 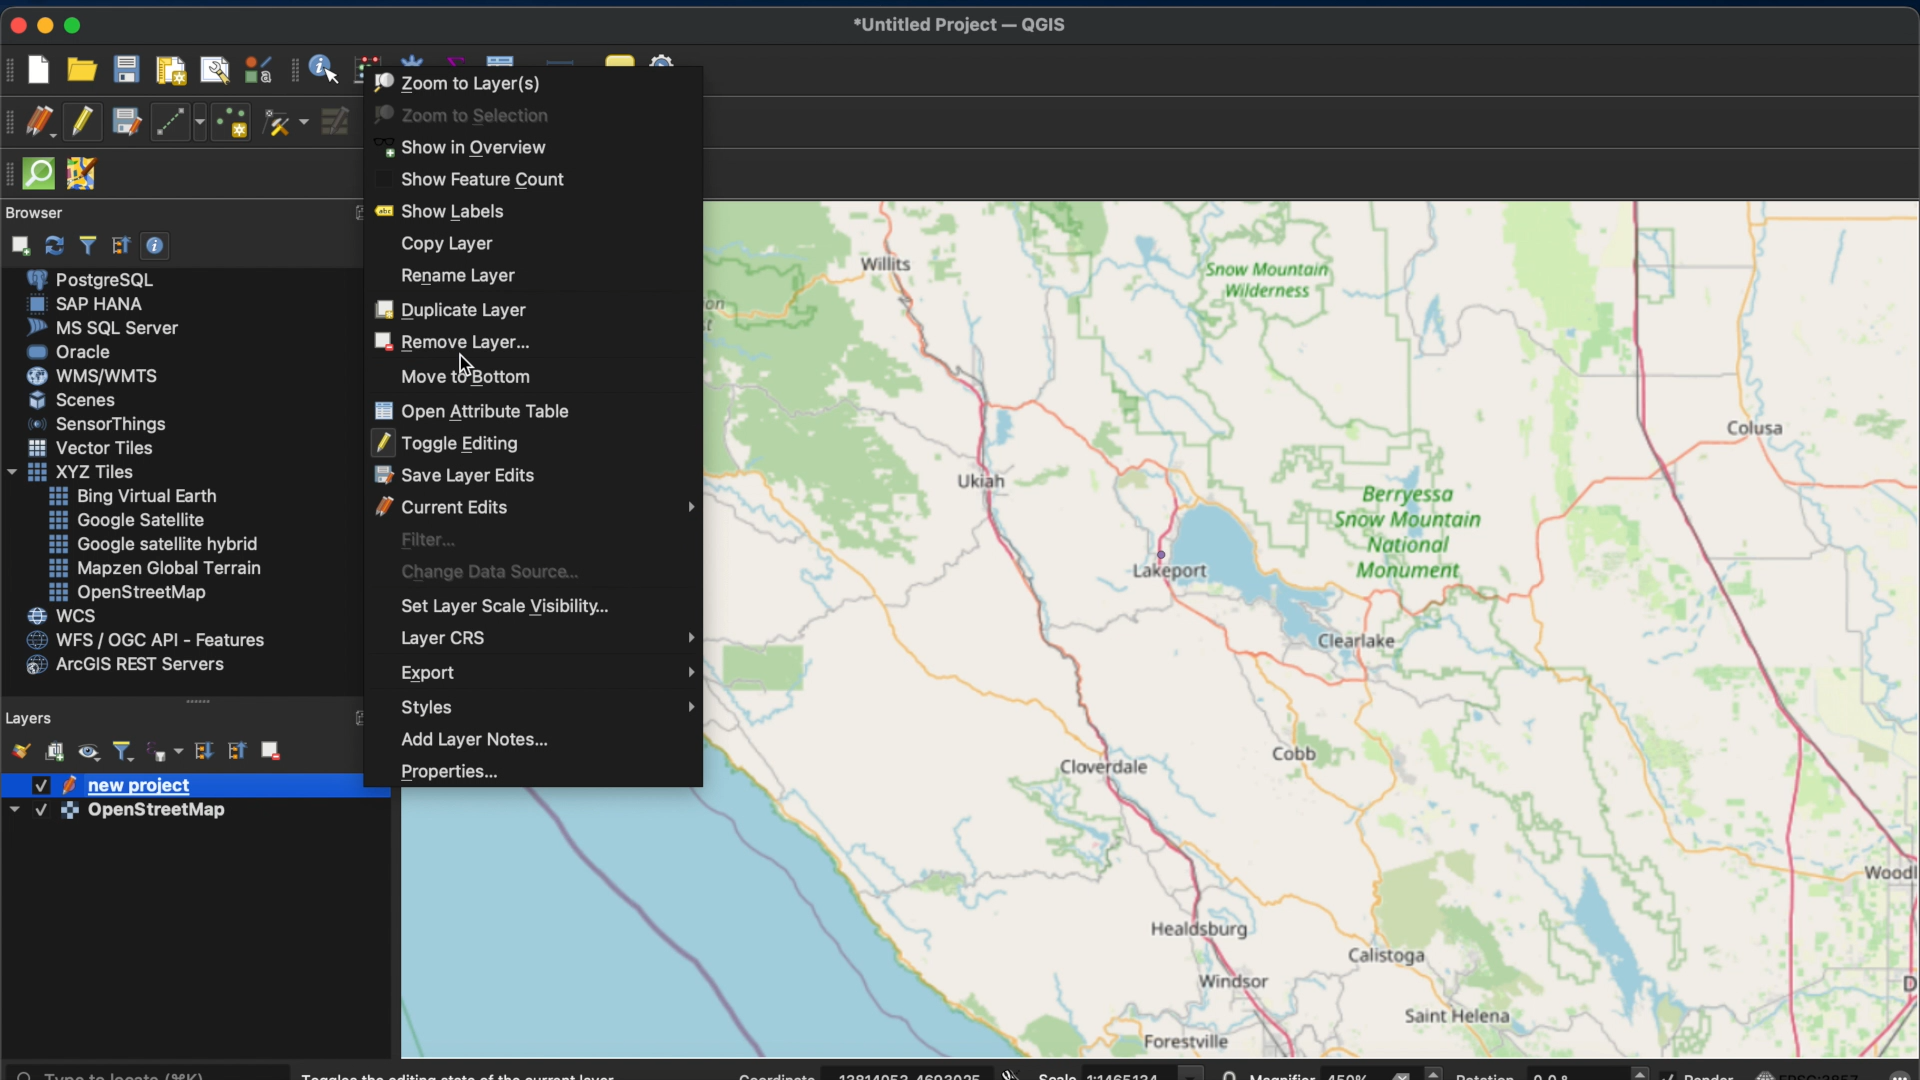 What do you see at coordinates (125, 593) in the screenshot?
I see `openstreetmap` at bounding box center [125, 593].